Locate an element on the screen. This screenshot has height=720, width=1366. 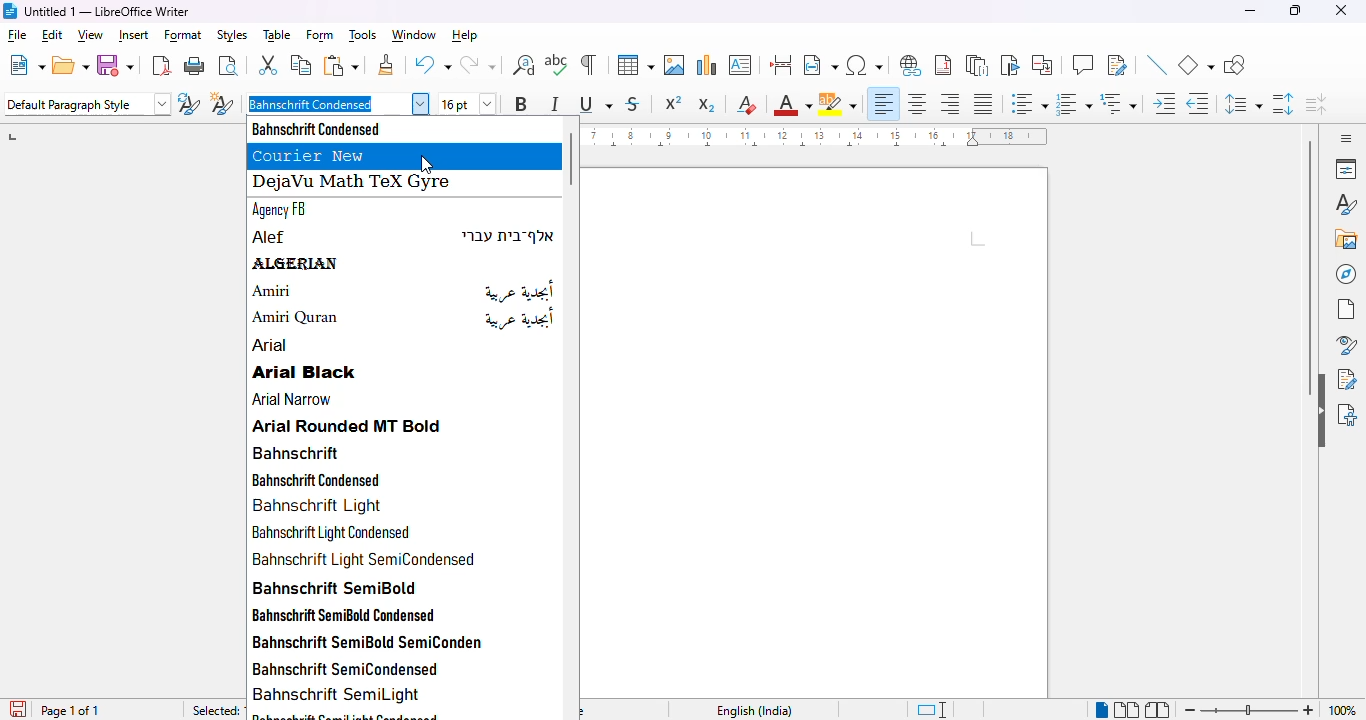
manage changes is located at coordinates (1347, 379).